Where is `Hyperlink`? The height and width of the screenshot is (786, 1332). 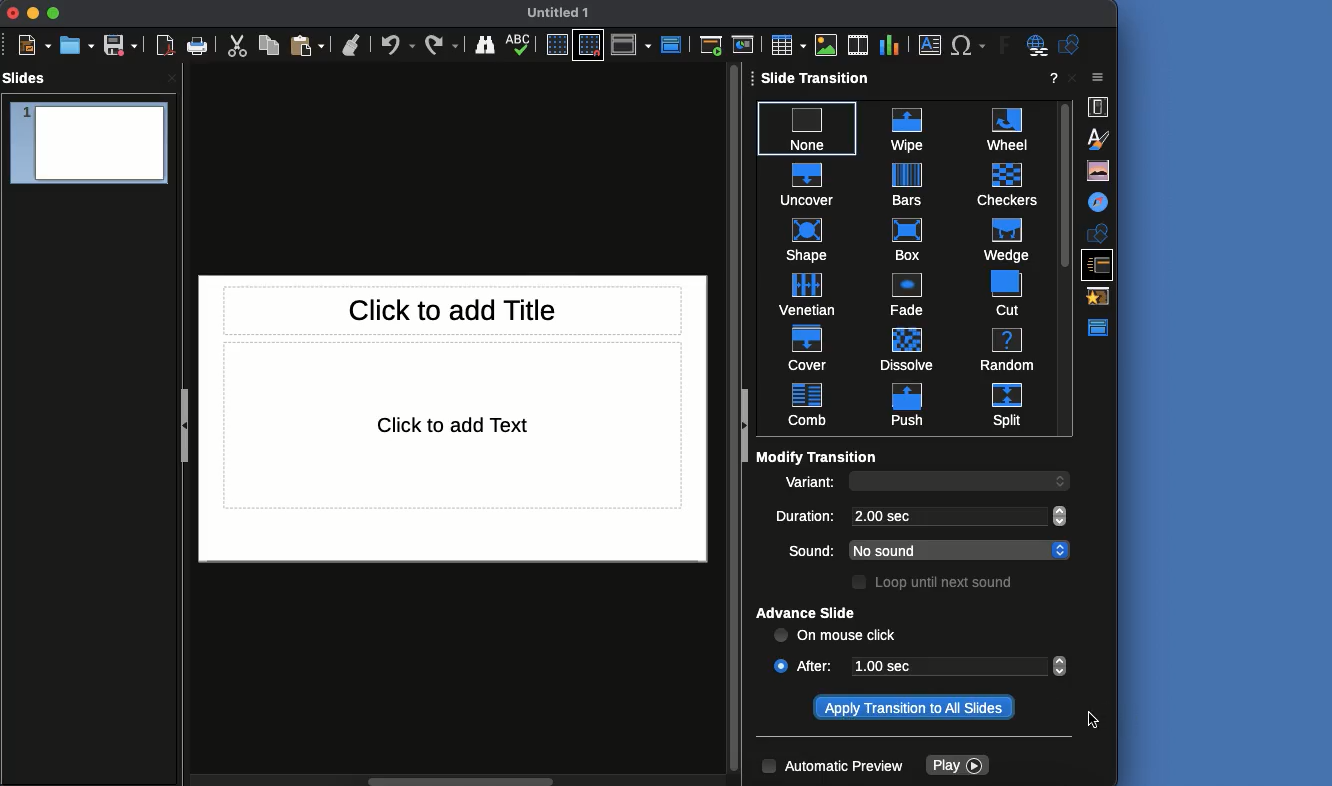
Hyperlink is located at coordinates (1034, 46).